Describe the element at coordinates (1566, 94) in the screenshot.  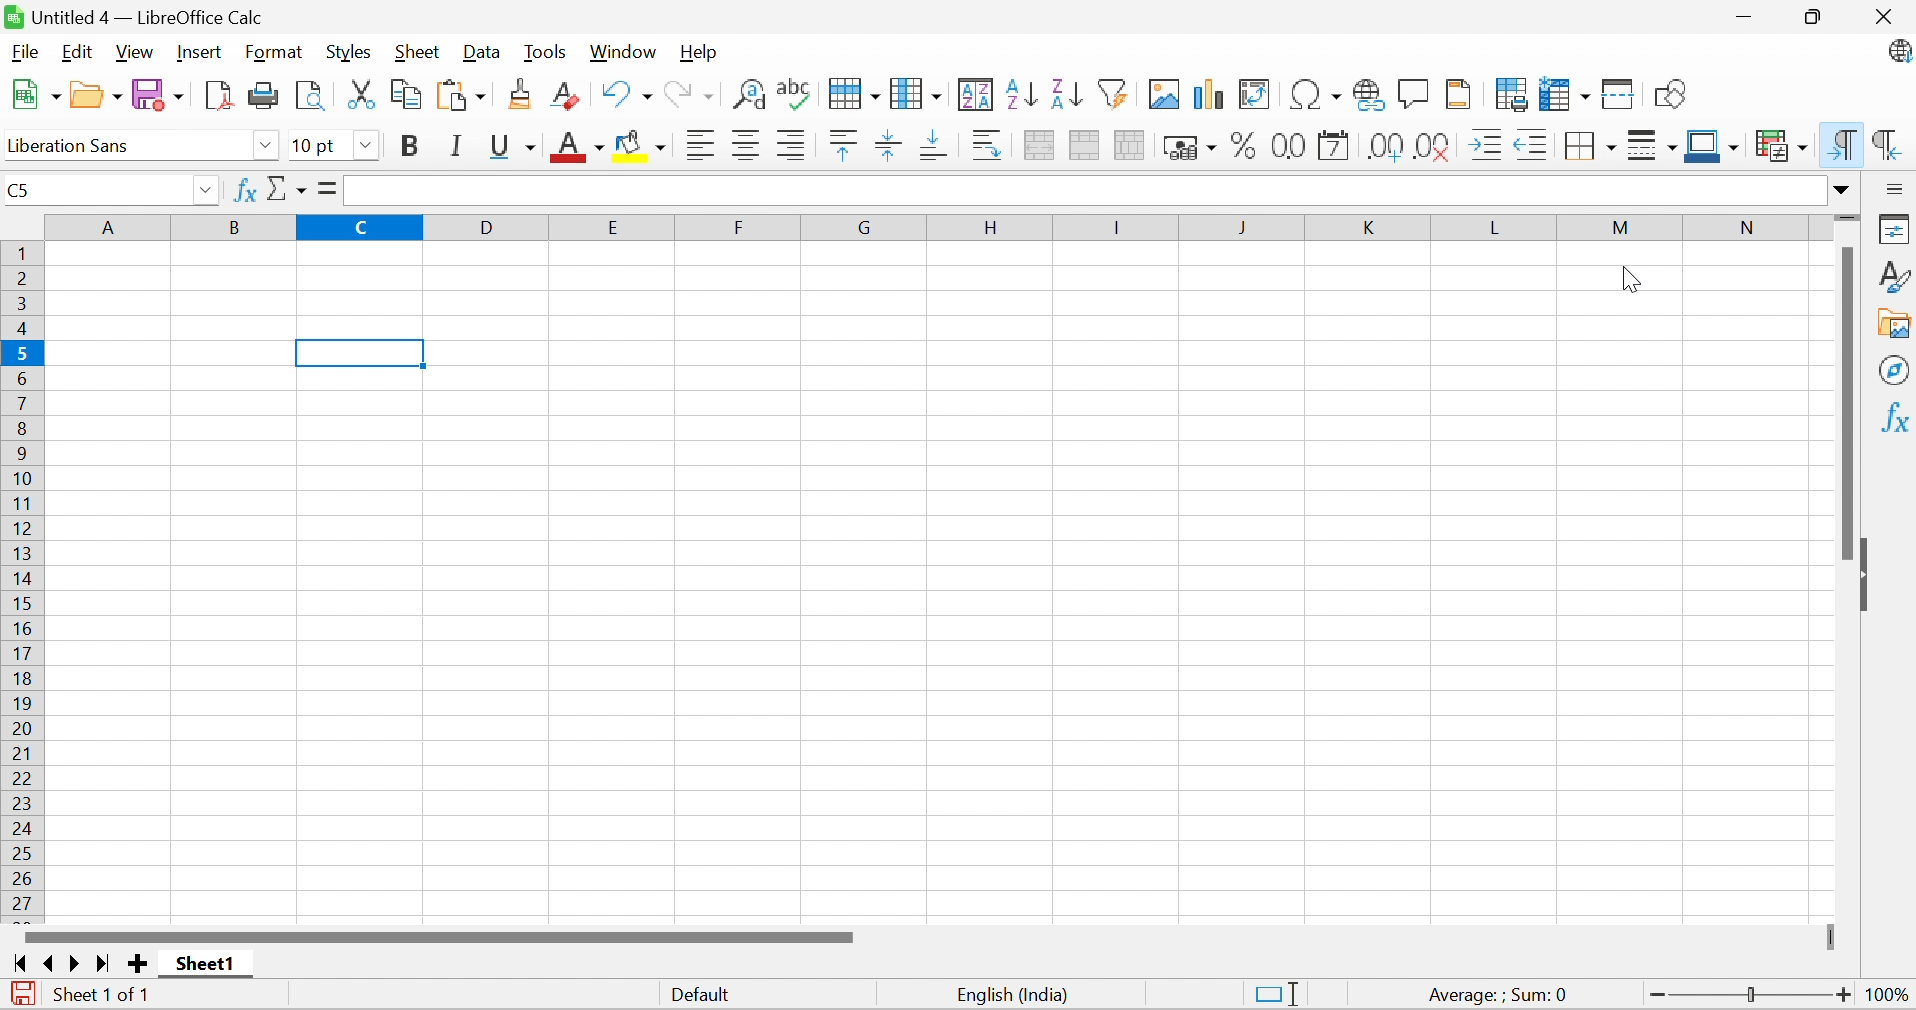
I see `Freeze Rows and Columns` at that location.